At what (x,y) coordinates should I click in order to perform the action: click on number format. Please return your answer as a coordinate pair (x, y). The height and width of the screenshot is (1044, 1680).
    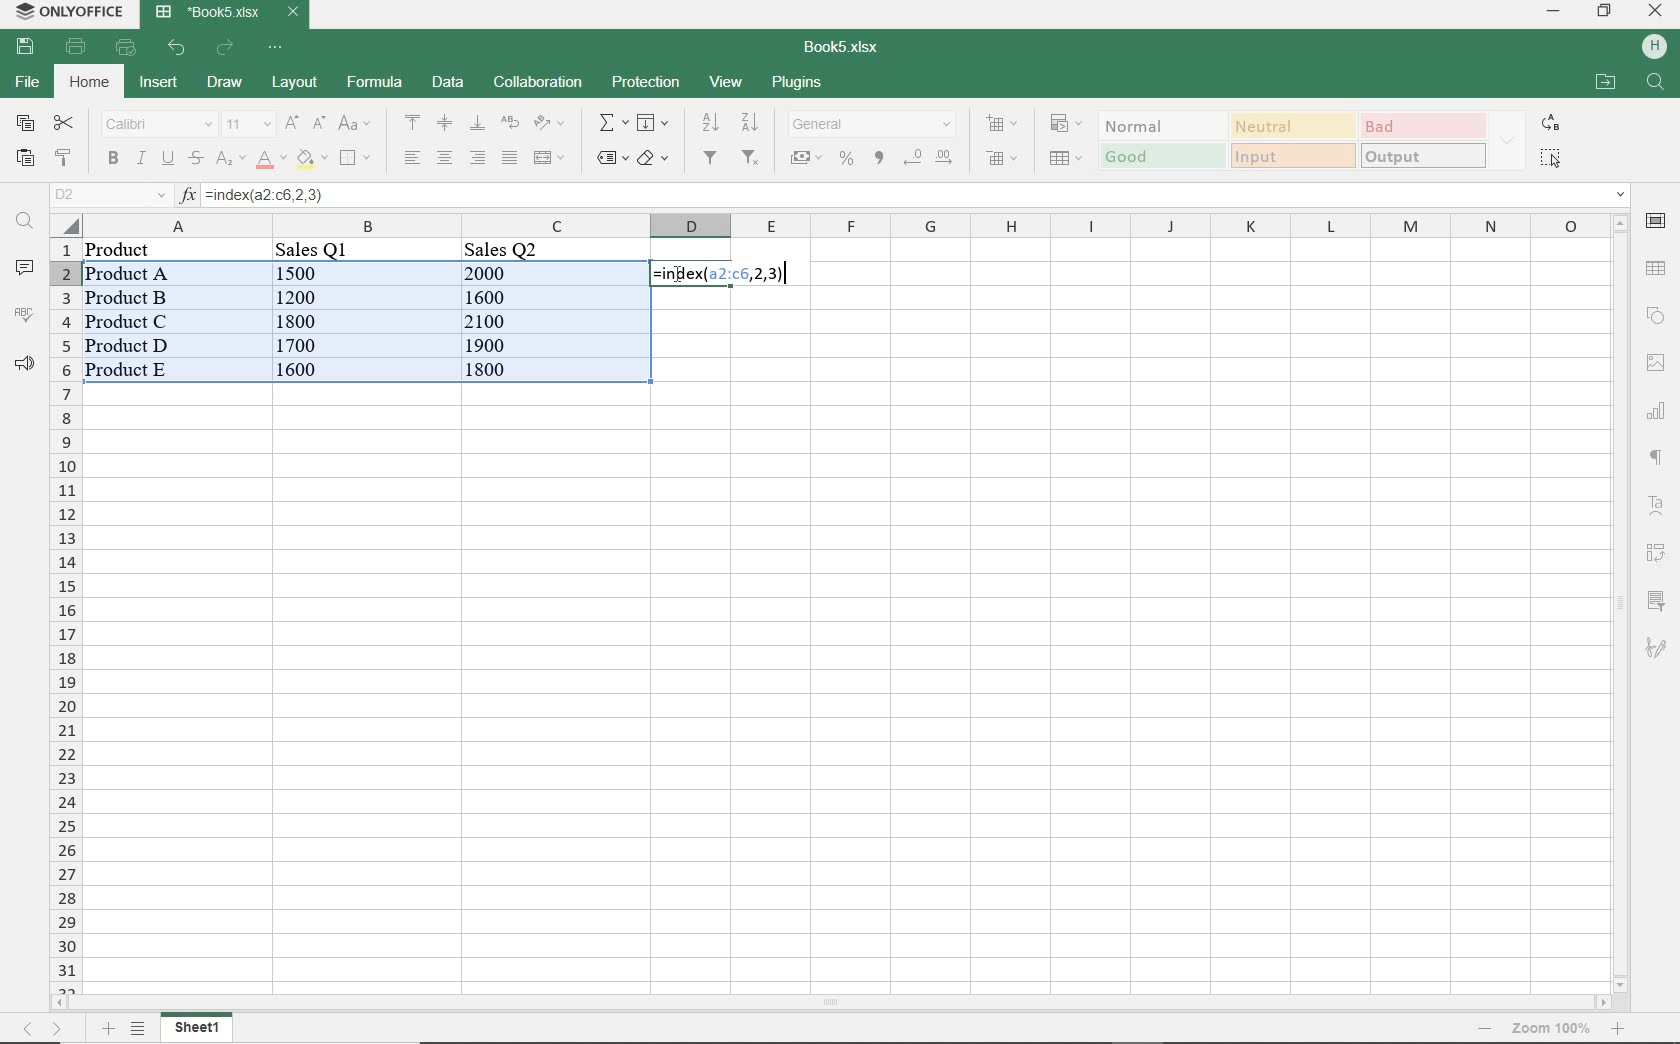
    Looking at the image, I should click on (871, 125).